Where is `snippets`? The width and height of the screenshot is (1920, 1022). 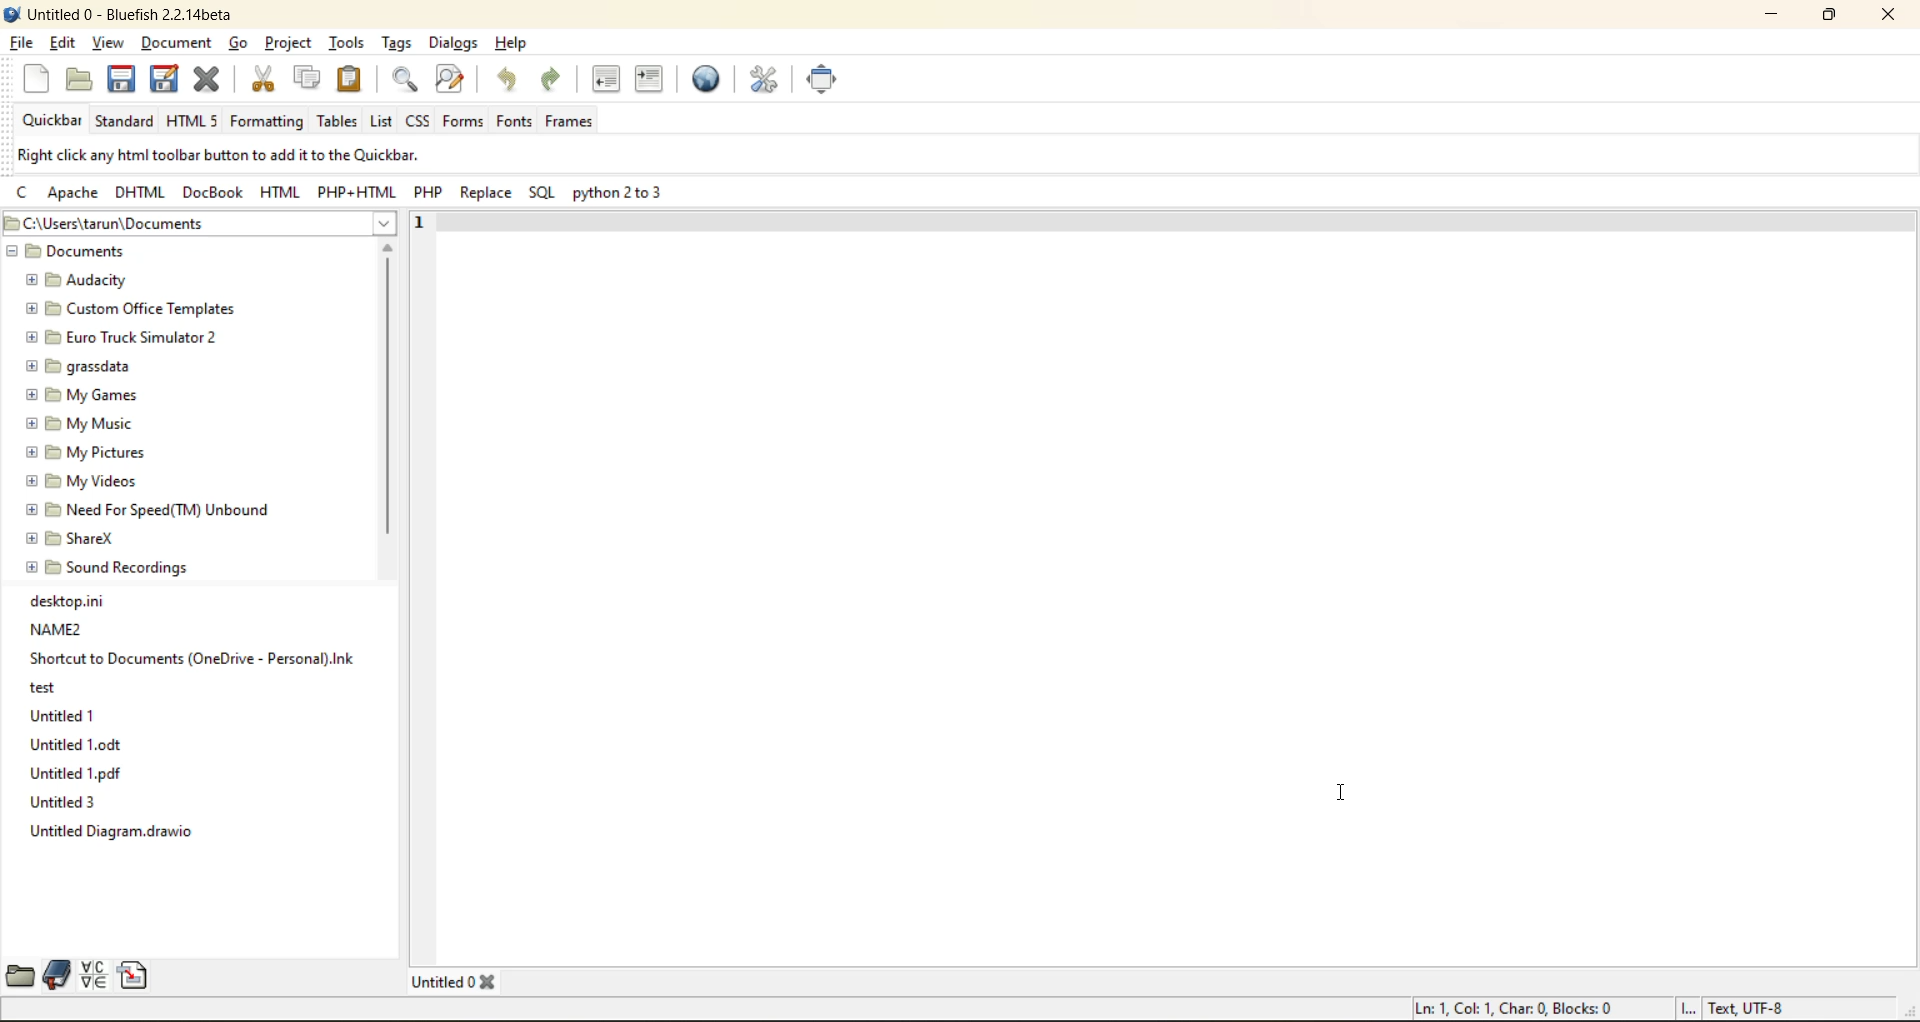 snippets is located at coordinates (133, 974).